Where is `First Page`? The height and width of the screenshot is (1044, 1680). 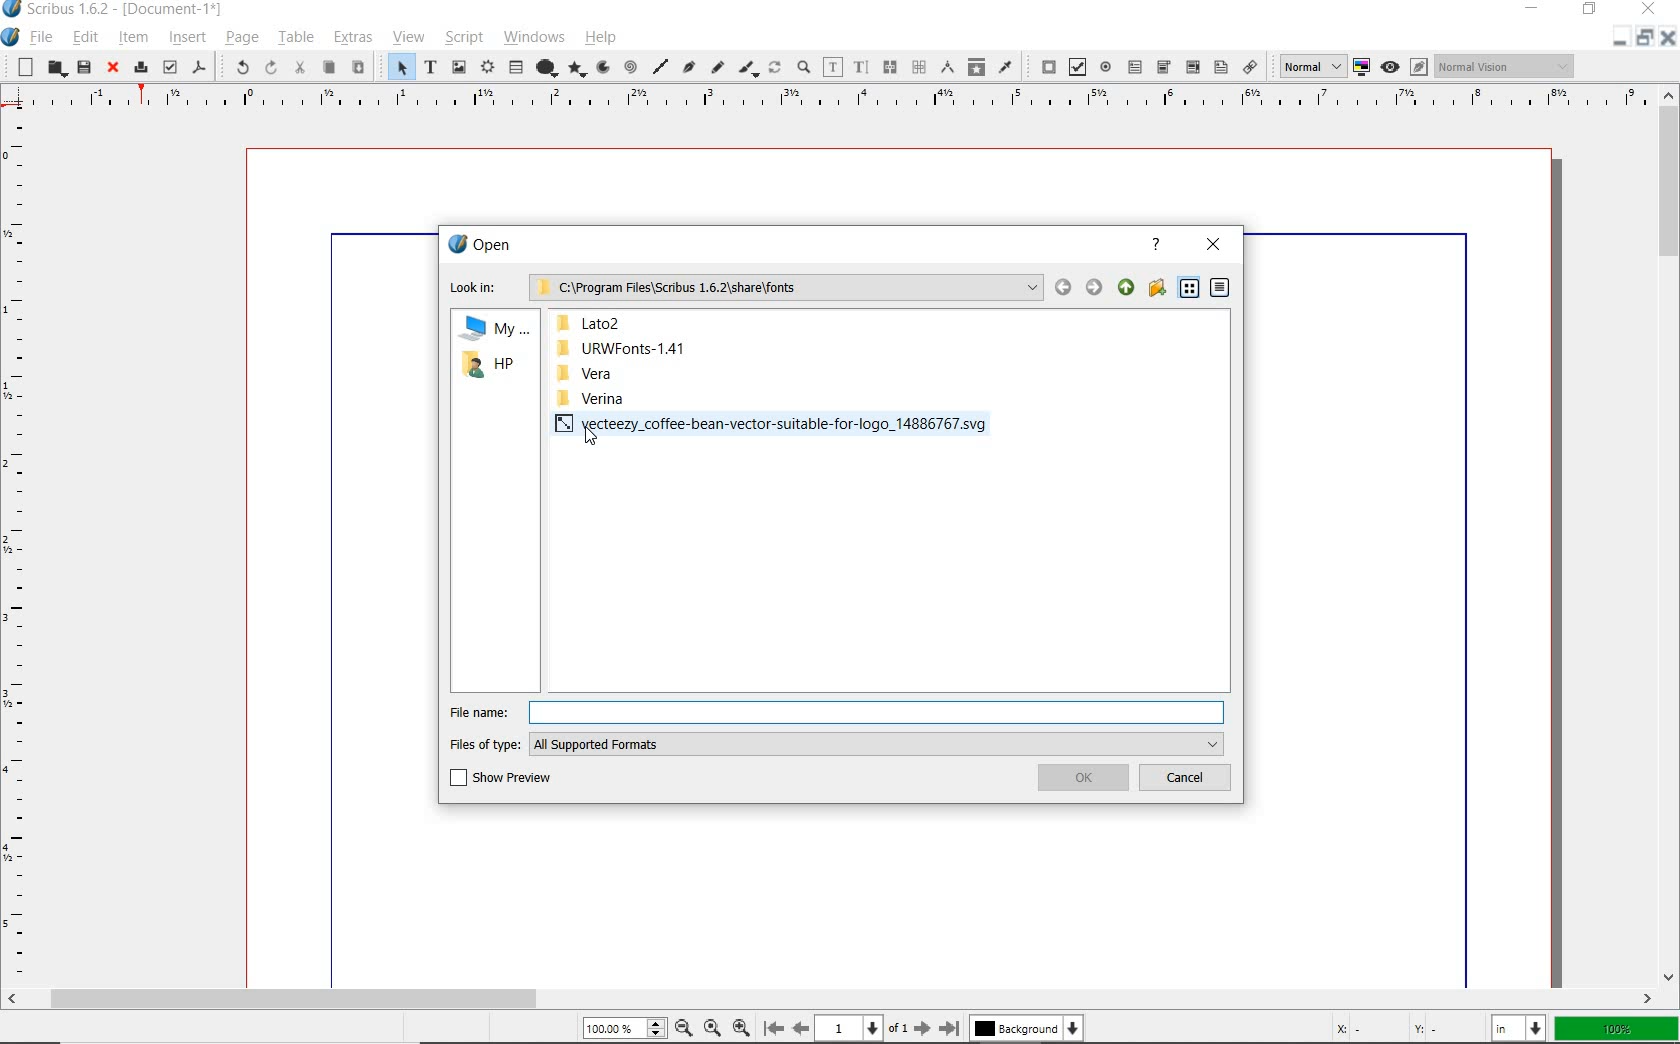 First Page is located at coordinates (773, 1027).